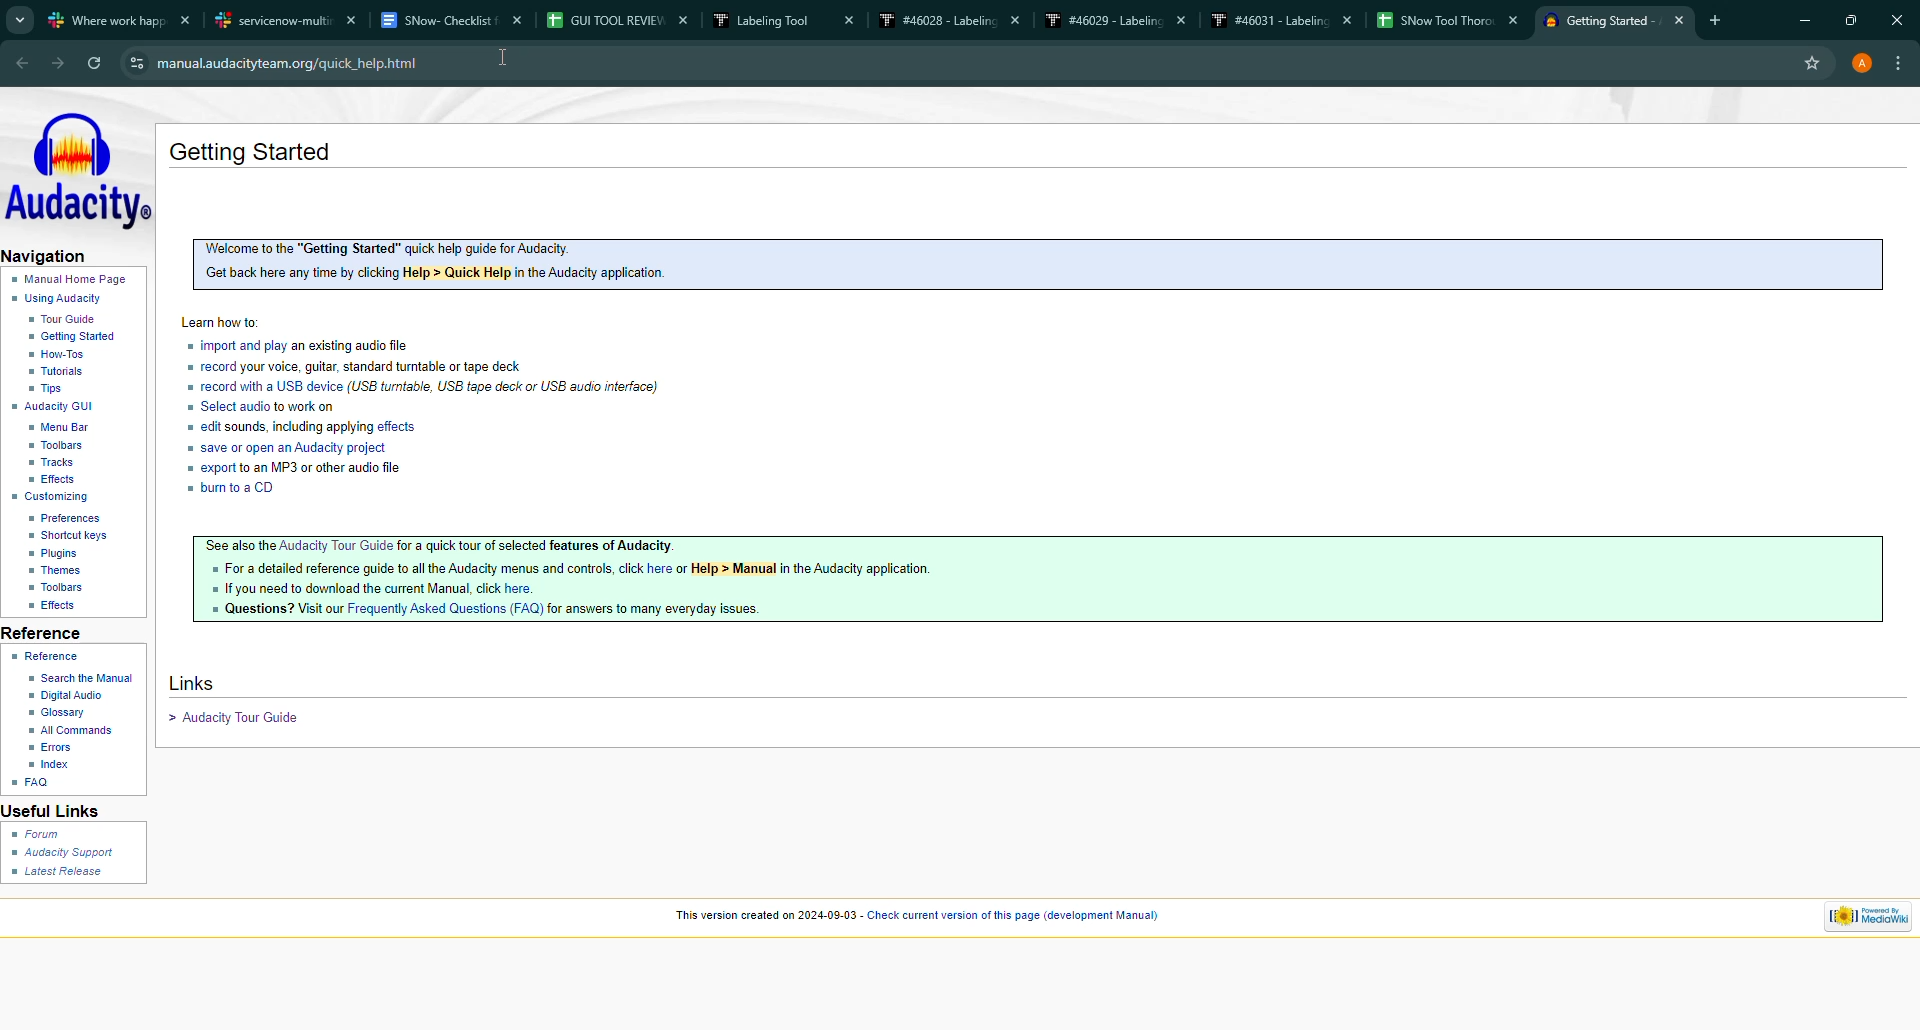 Image resolution: width=1920 pixels, height=1030 pixels. Describe the element at coordinates (48, 765) in the screenshot. I see `index` at that location.